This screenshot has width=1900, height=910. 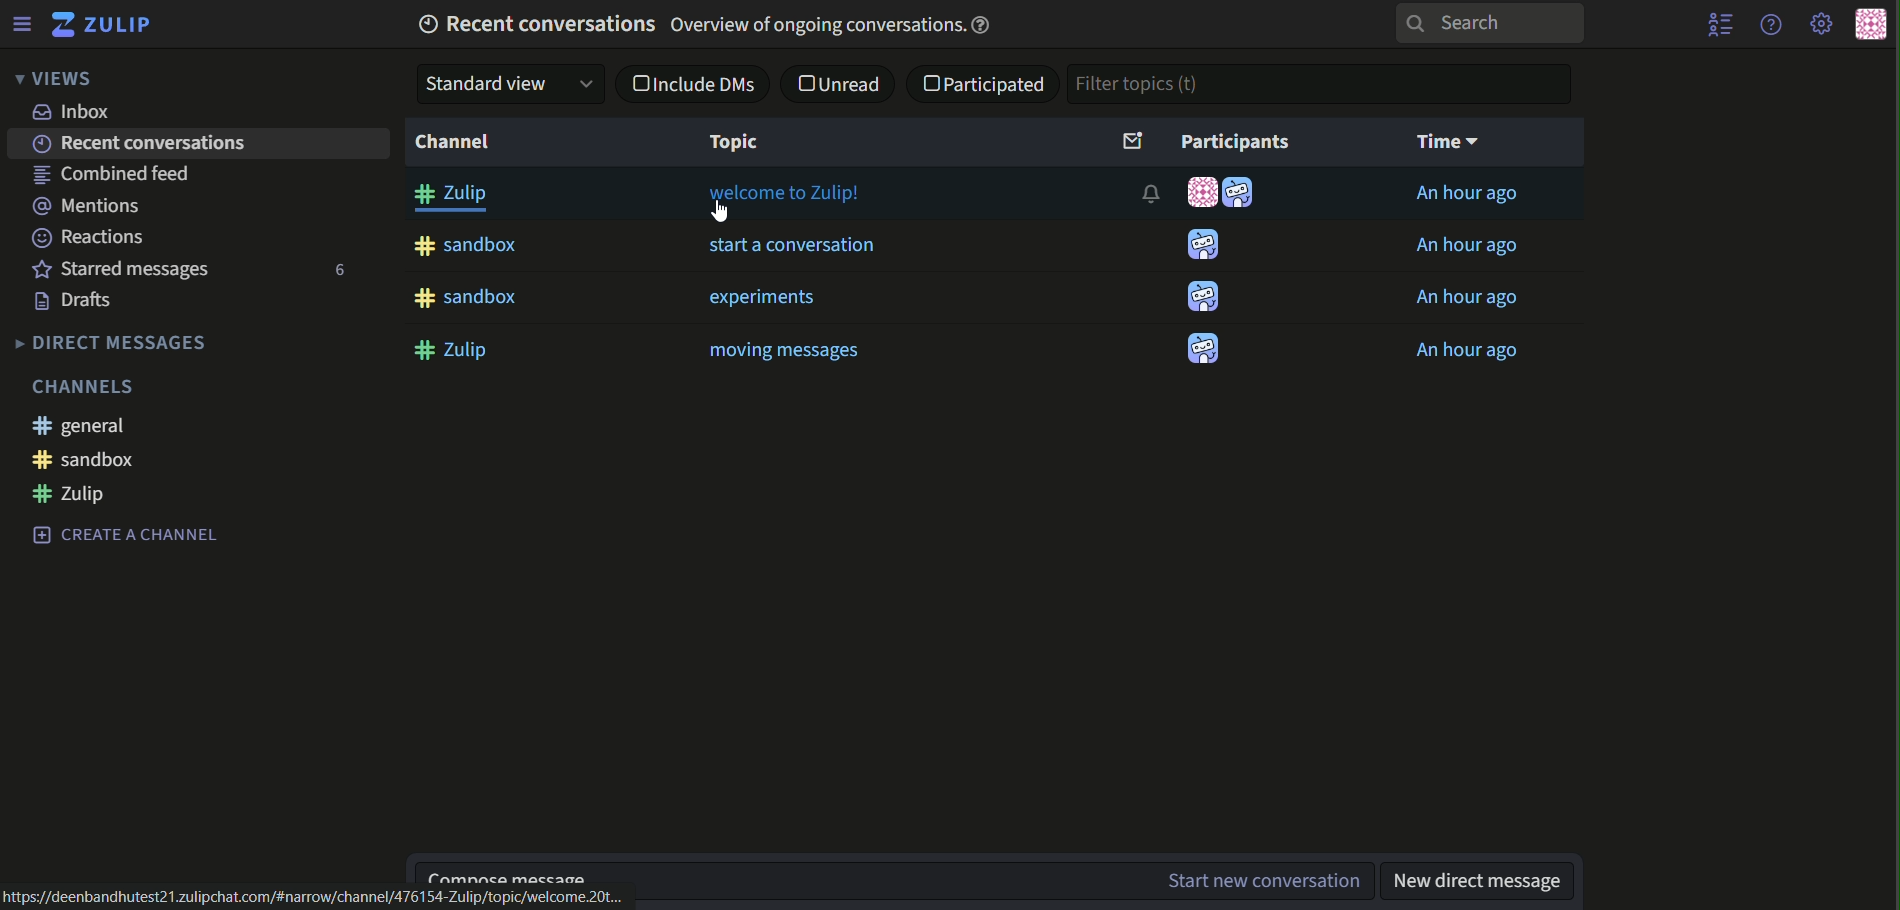 What do you see at coordinates (1465, 193) in the screenshot?
I see `text` at bounding box center [1465, 193].